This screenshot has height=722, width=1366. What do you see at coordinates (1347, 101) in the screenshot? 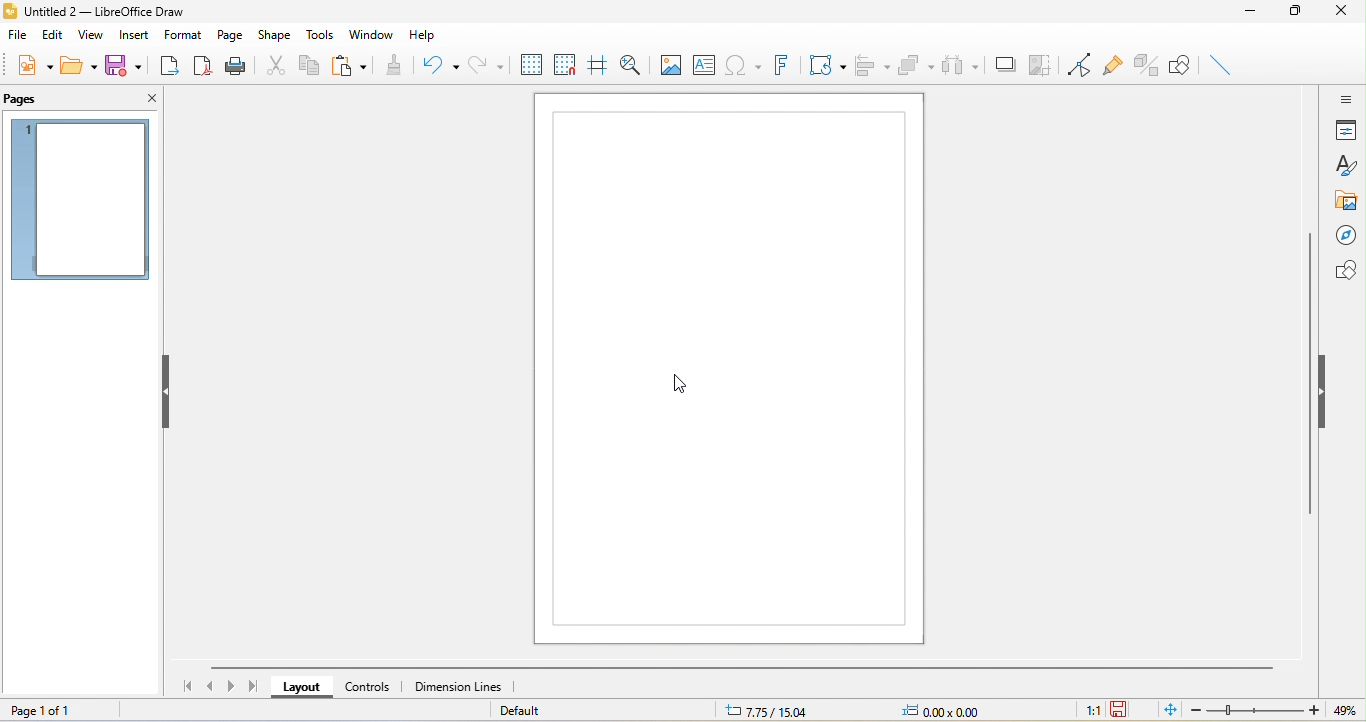
I see `sidebar setting` at bounding box center [1347, 101].